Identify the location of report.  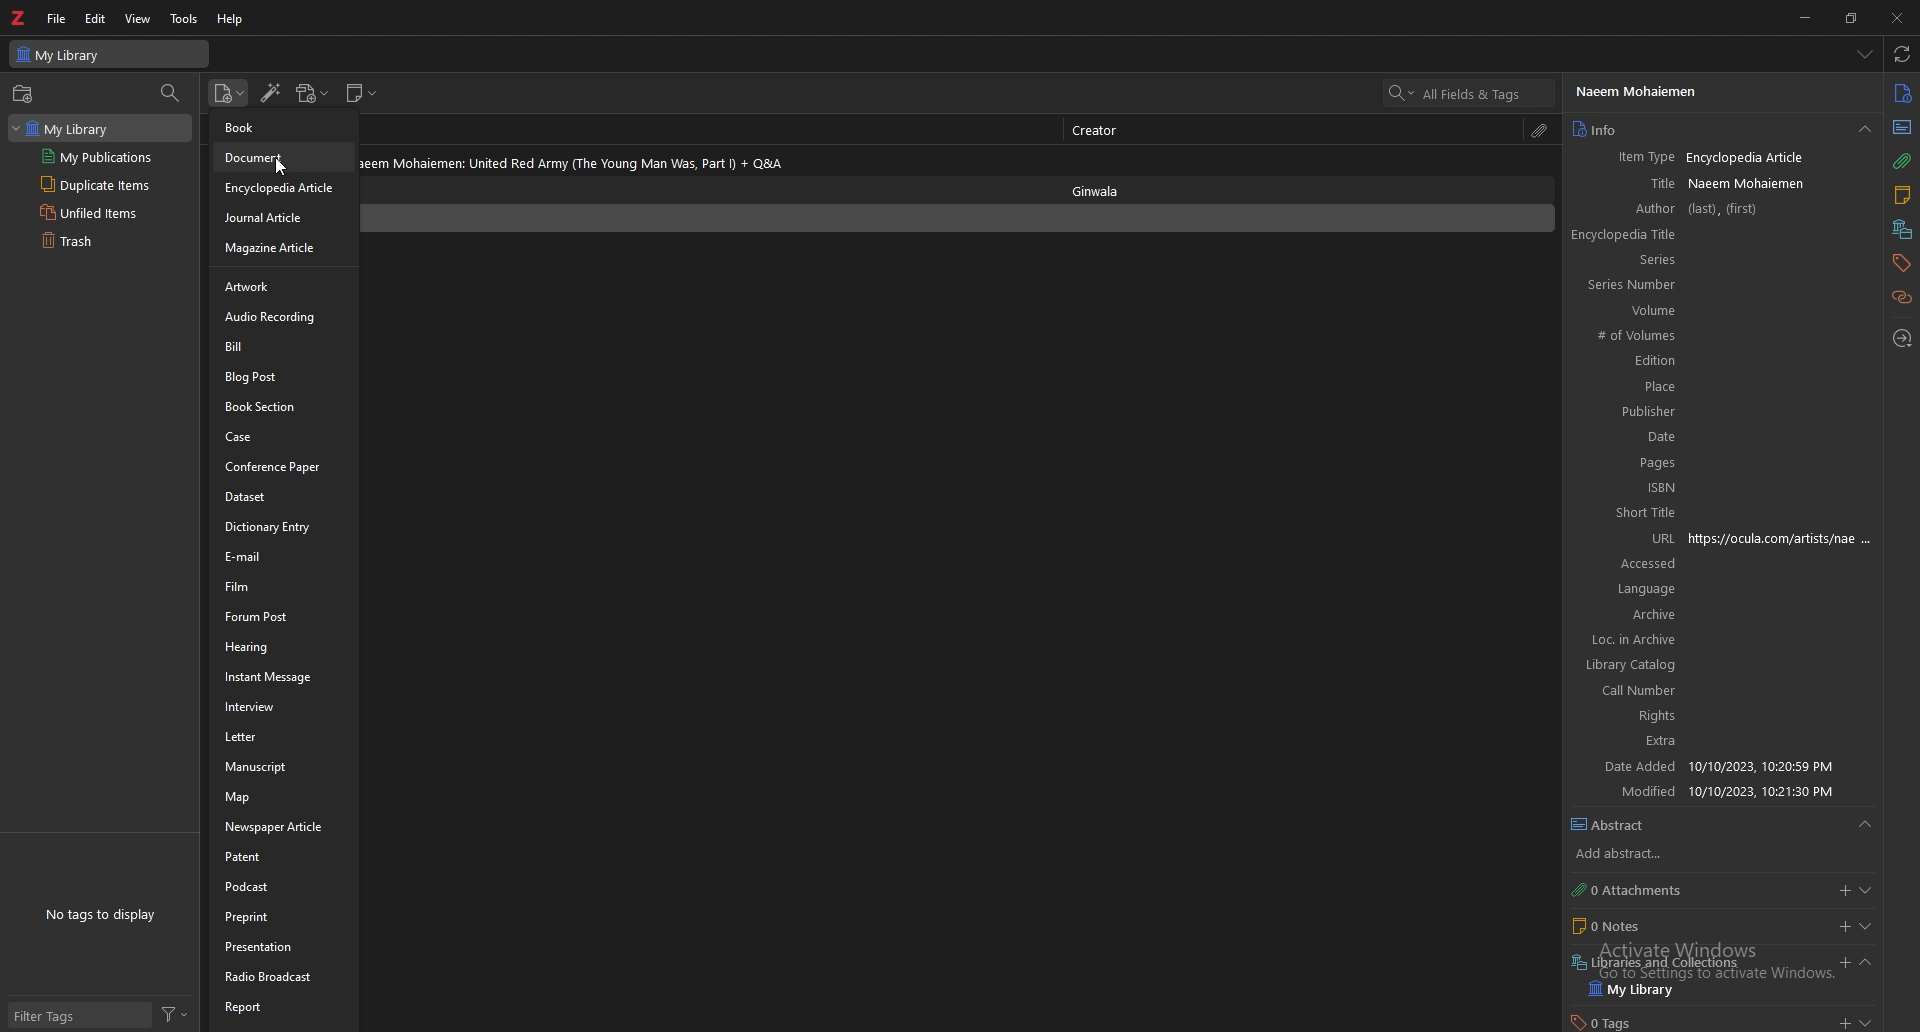
(283, 1009).